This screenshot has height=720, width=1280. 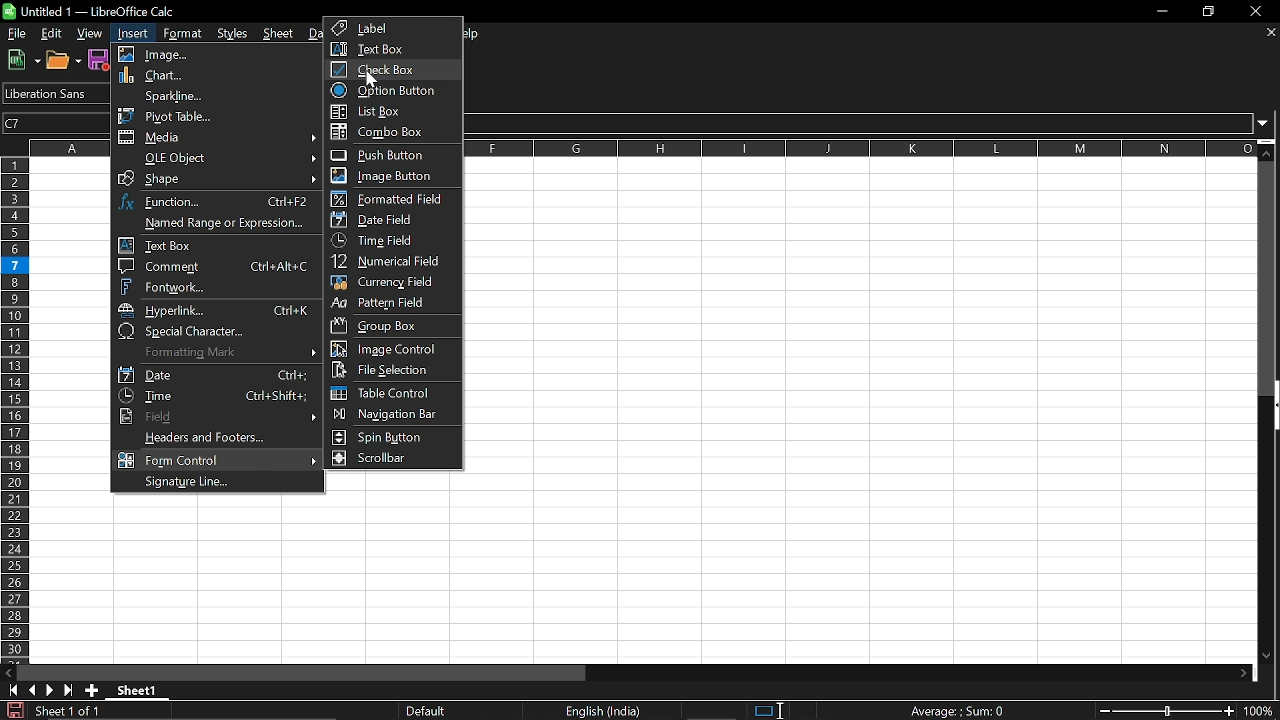 What do you see at coordinates (8, 673) in the screenshot?
I see `MOve left` at bounding box center [8, 673].